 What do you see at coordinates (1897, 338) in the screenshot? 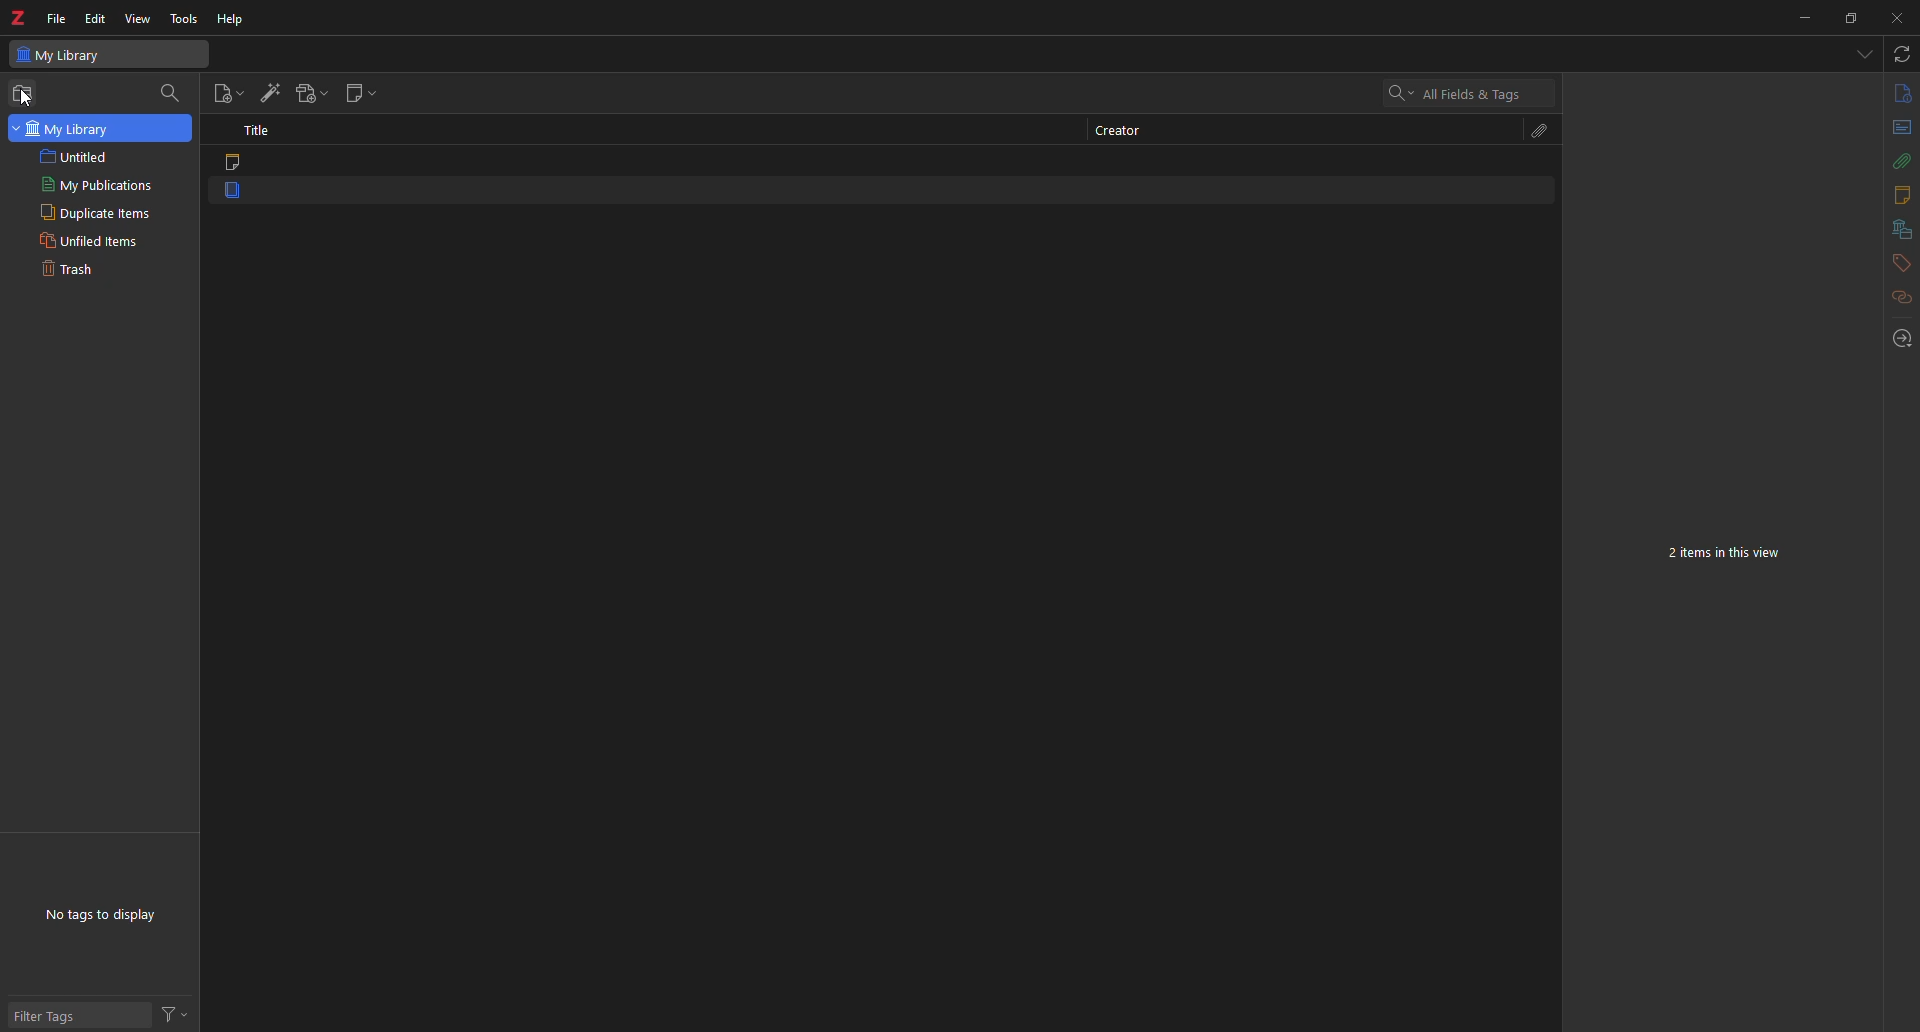
I see `locate` at bounding box center [1897, 338].